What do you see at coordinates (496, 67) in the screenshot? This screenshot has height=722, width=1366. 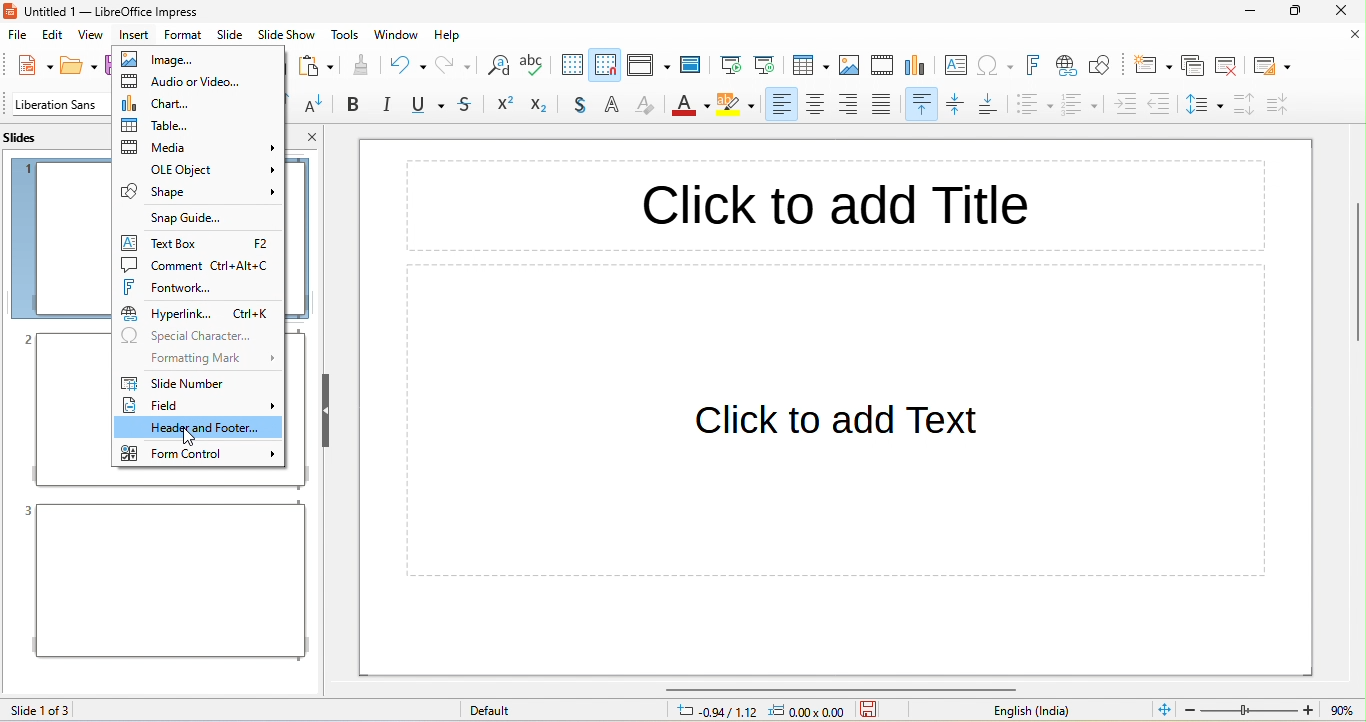 I see `find and replace` at bounding box center [496, 67].